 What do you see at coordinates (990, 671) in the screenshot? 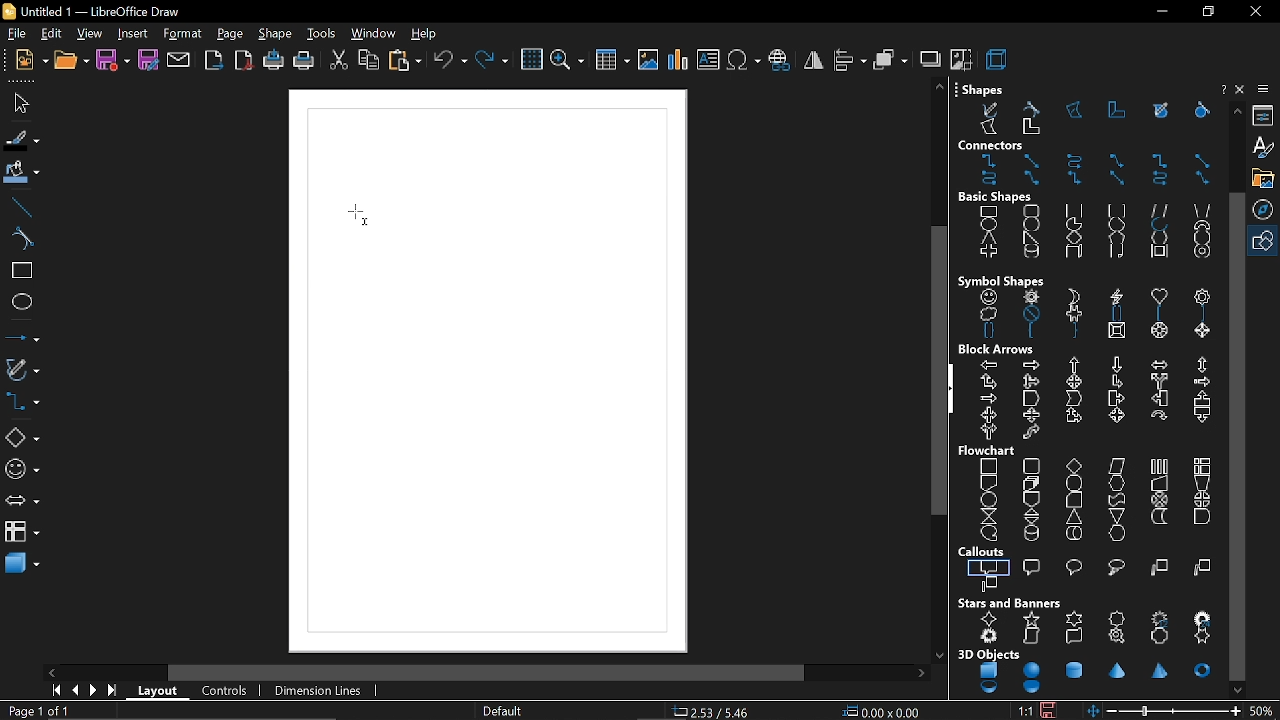
I see `cube` at bounding box center [990, 671].